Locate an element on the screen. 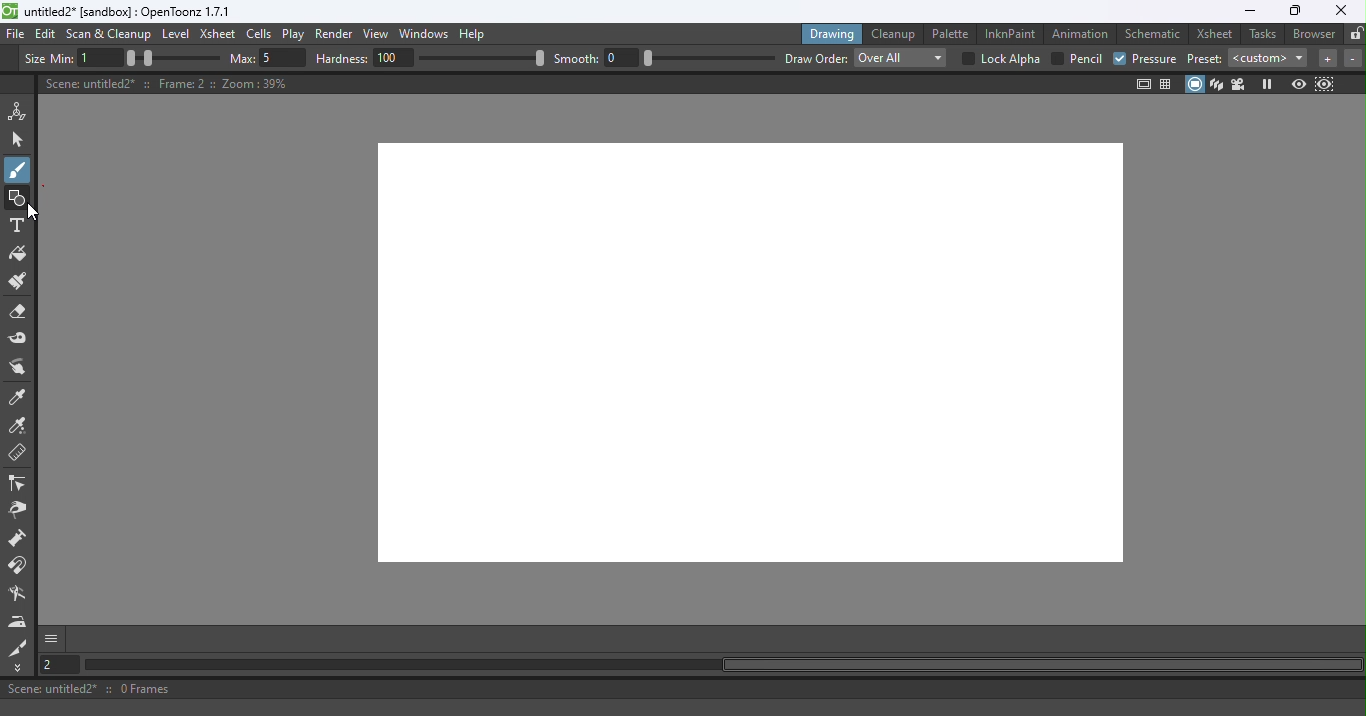  Play is located at coordinates (297, 35).